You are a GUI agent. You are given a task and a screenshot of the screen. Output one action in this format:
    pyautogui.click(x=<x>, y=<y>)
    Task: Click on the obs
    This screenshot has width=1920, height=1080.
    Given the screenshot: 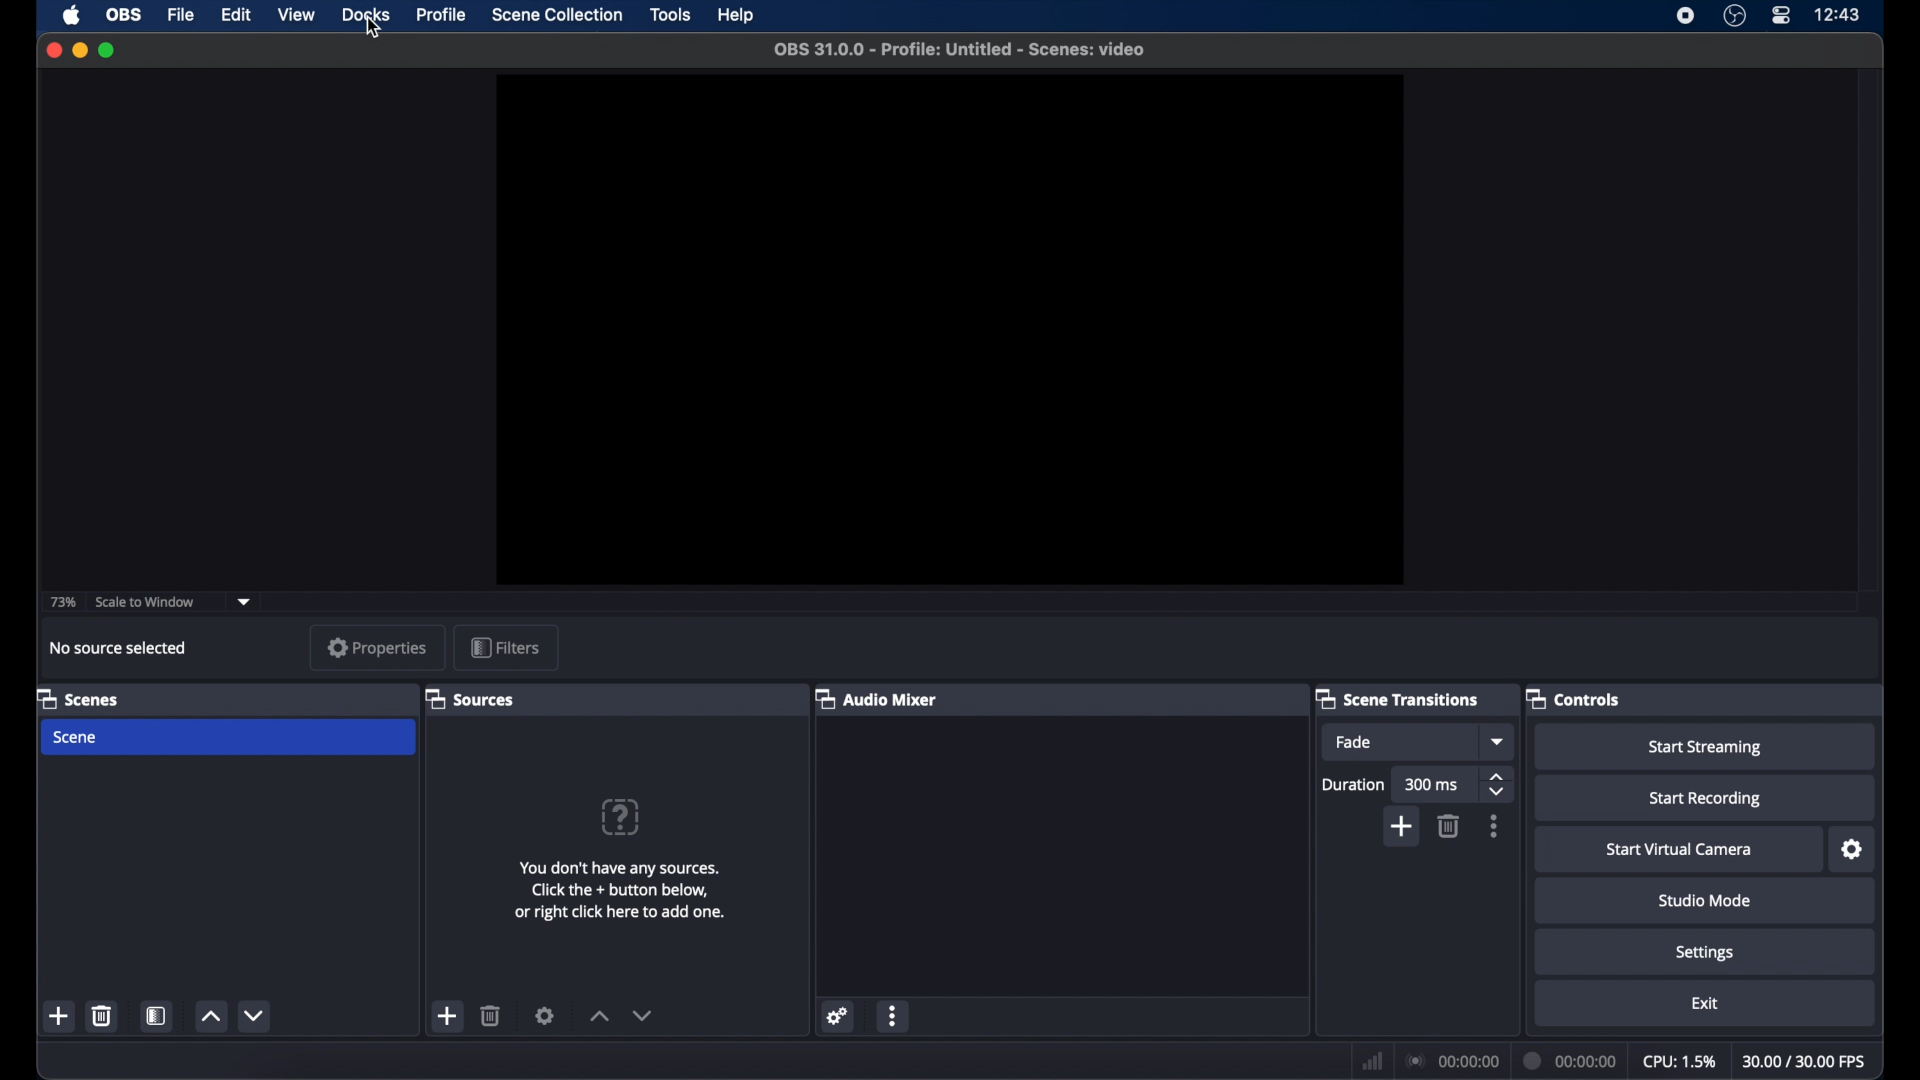 What is the action you would take?
    pyautogui.click(x=122, y=15)
    